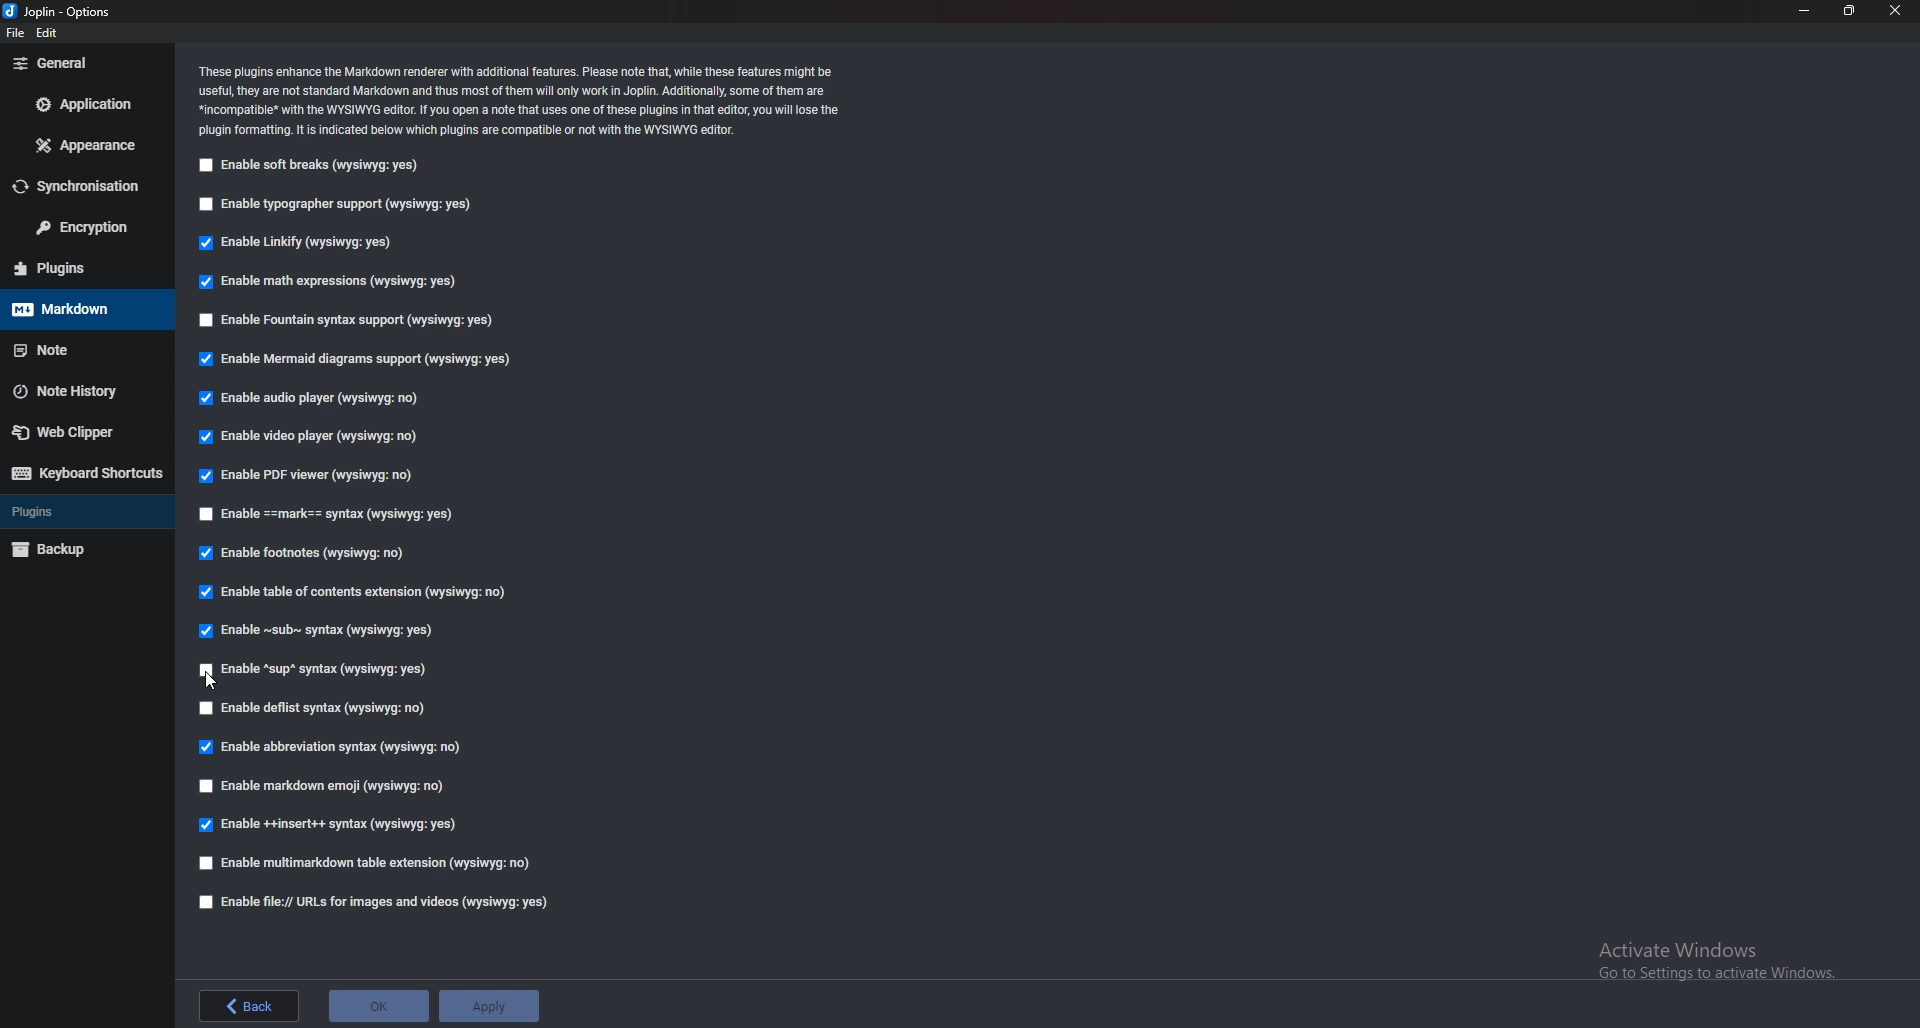  Describe the element at coordinates (1709, 958) in the screenshot. I see `Activate Windows
Go to Settings to activate Windows.` at that location.